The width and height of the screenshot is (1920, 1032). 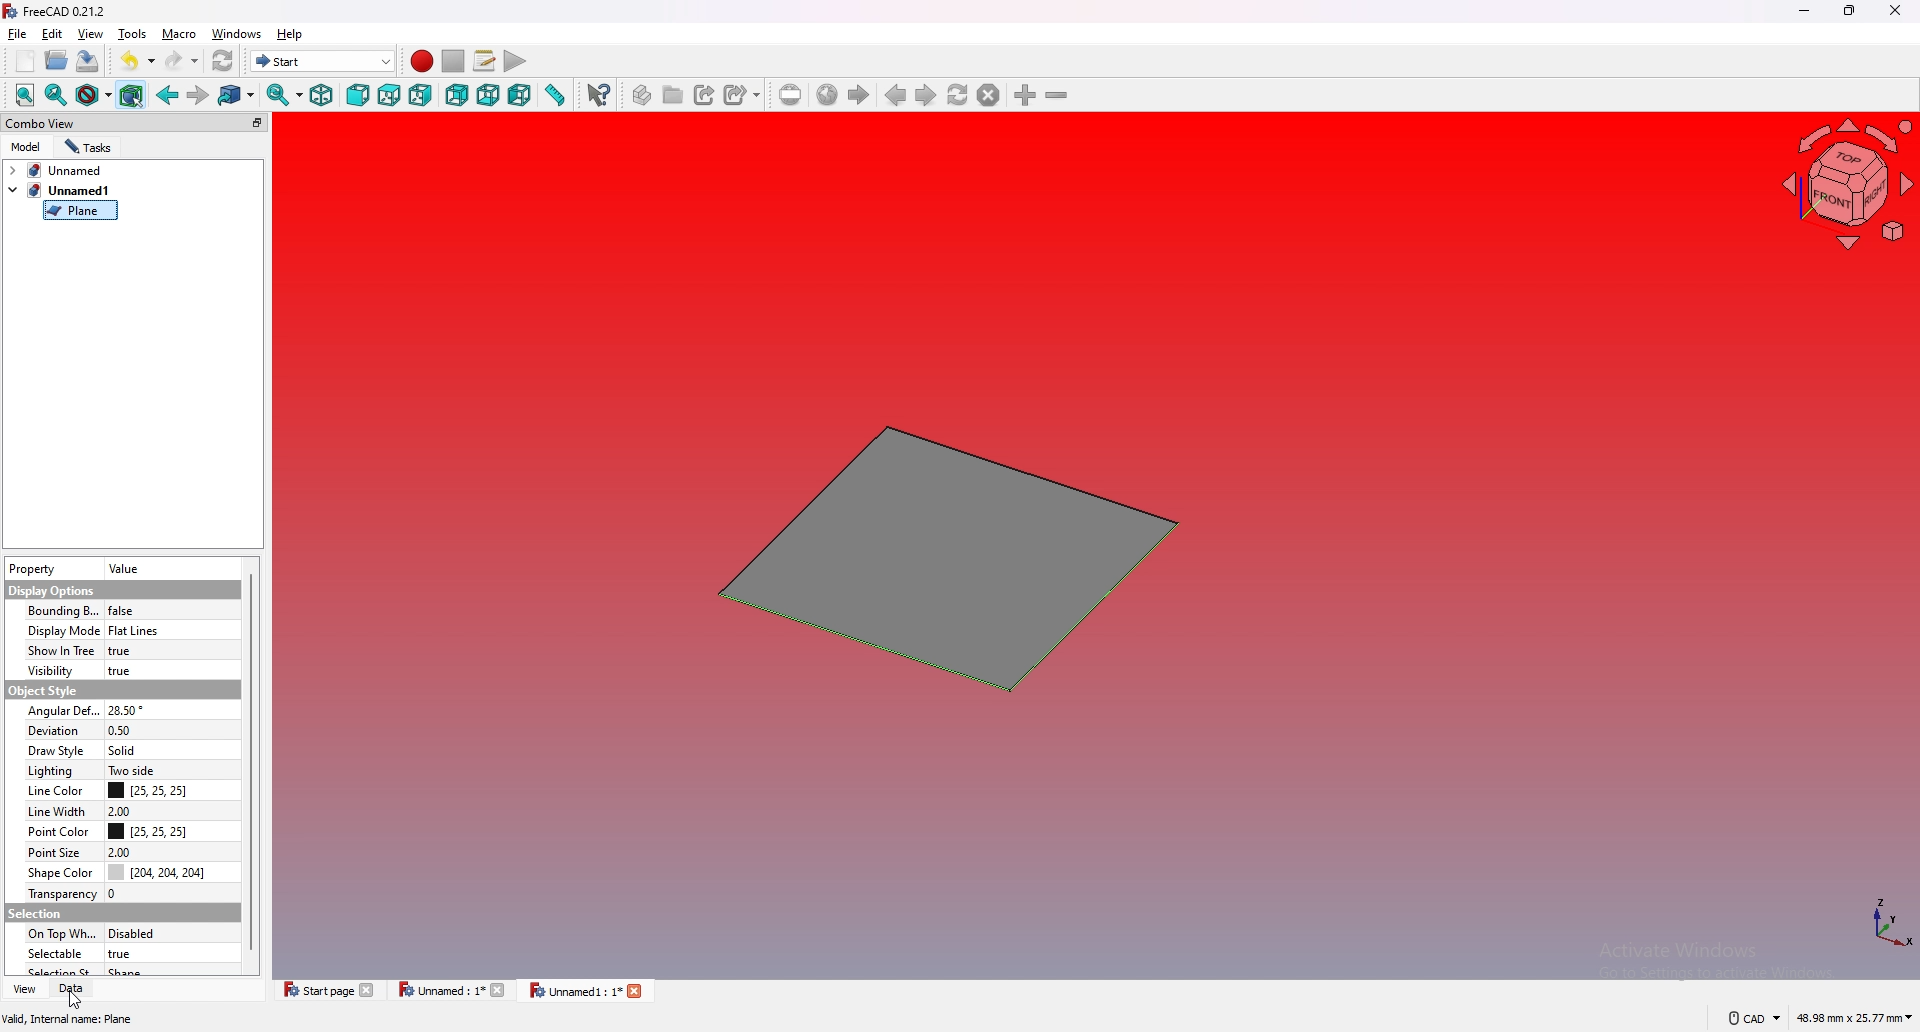 What do you see at coordinates (139, 934) in the screenshot?
I see `disabled` at bounding box center [139, 934].